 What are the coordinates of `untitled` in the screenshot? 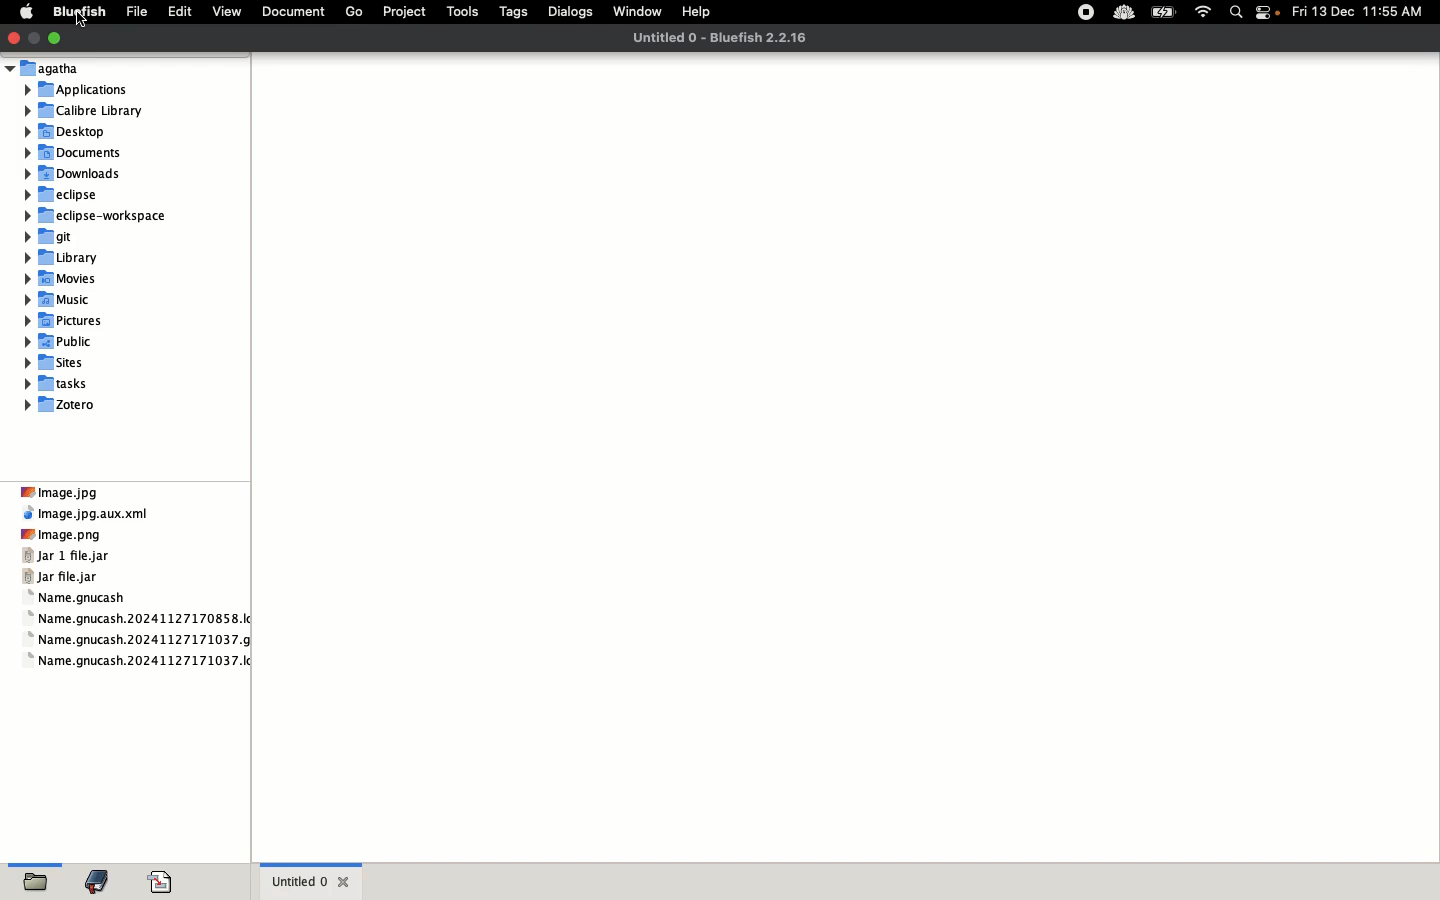 It's located at (313, 880).